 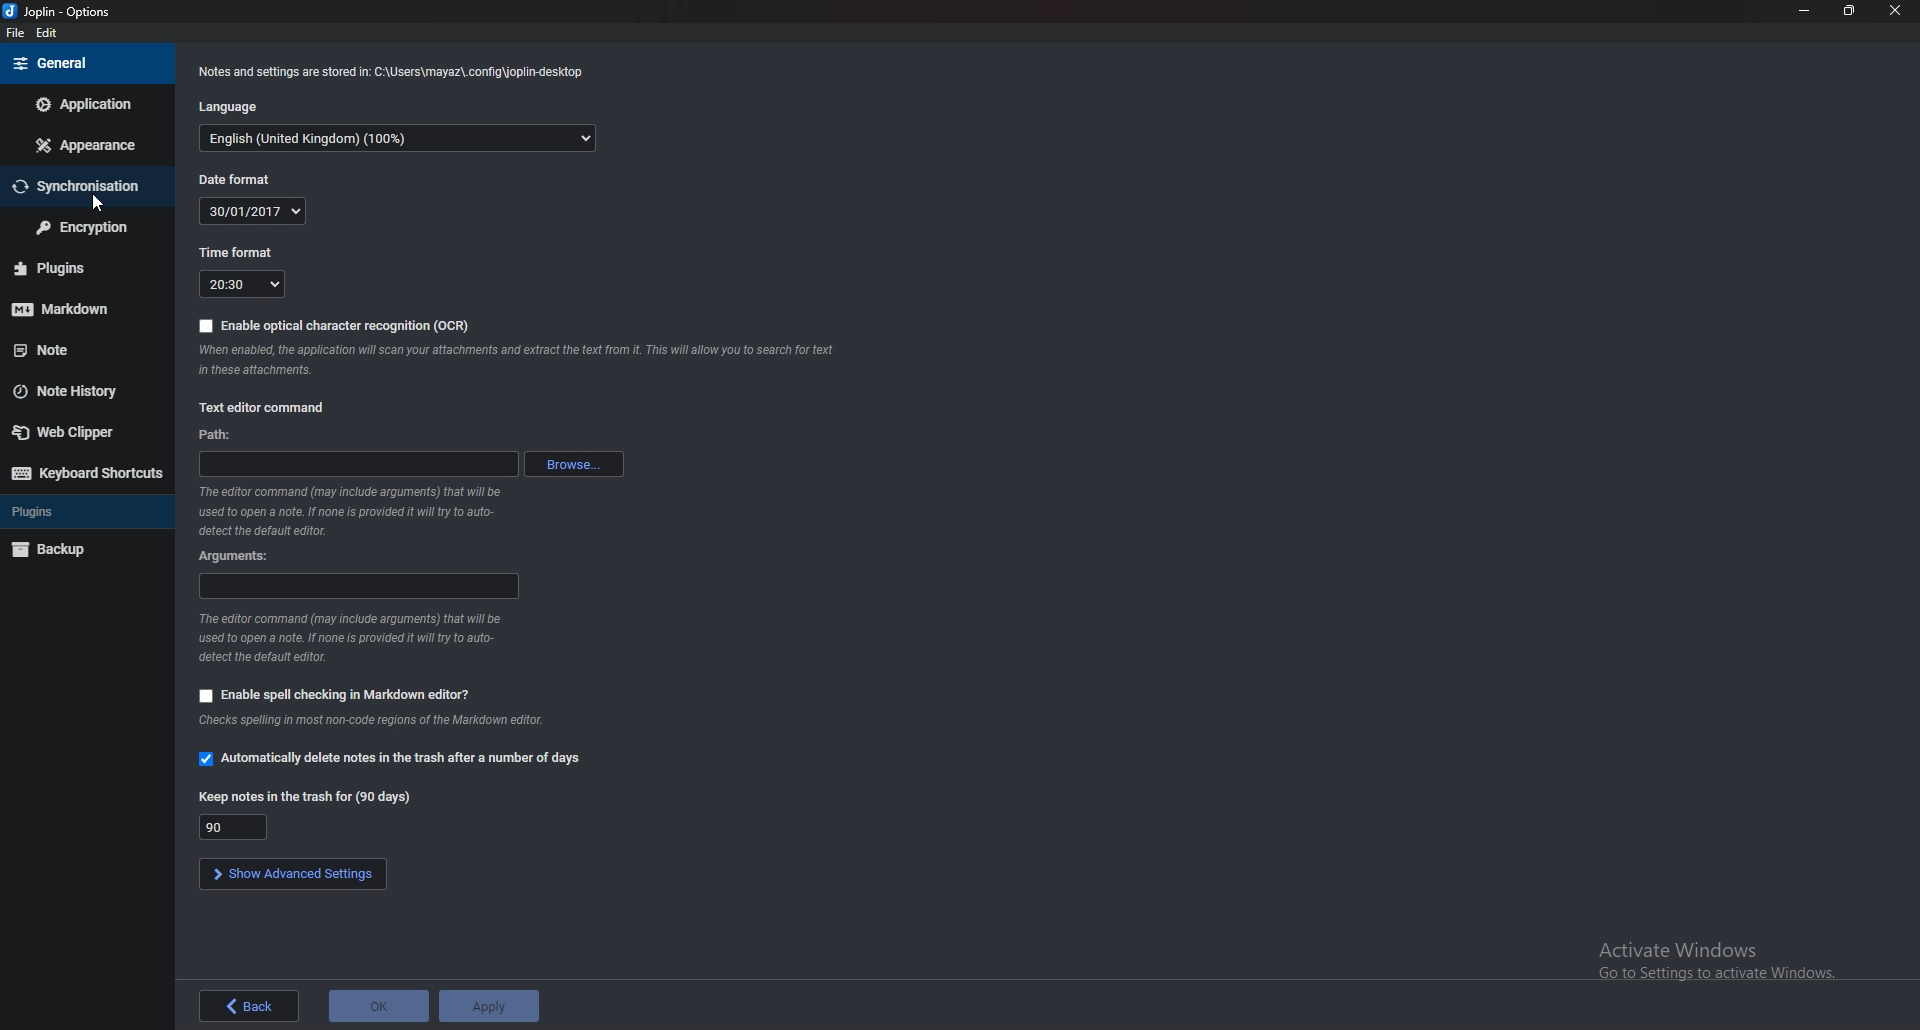 What do you see at coordinates (97, 200) in the screenshot?
I see `cursor` at bounding box center [97, 200].